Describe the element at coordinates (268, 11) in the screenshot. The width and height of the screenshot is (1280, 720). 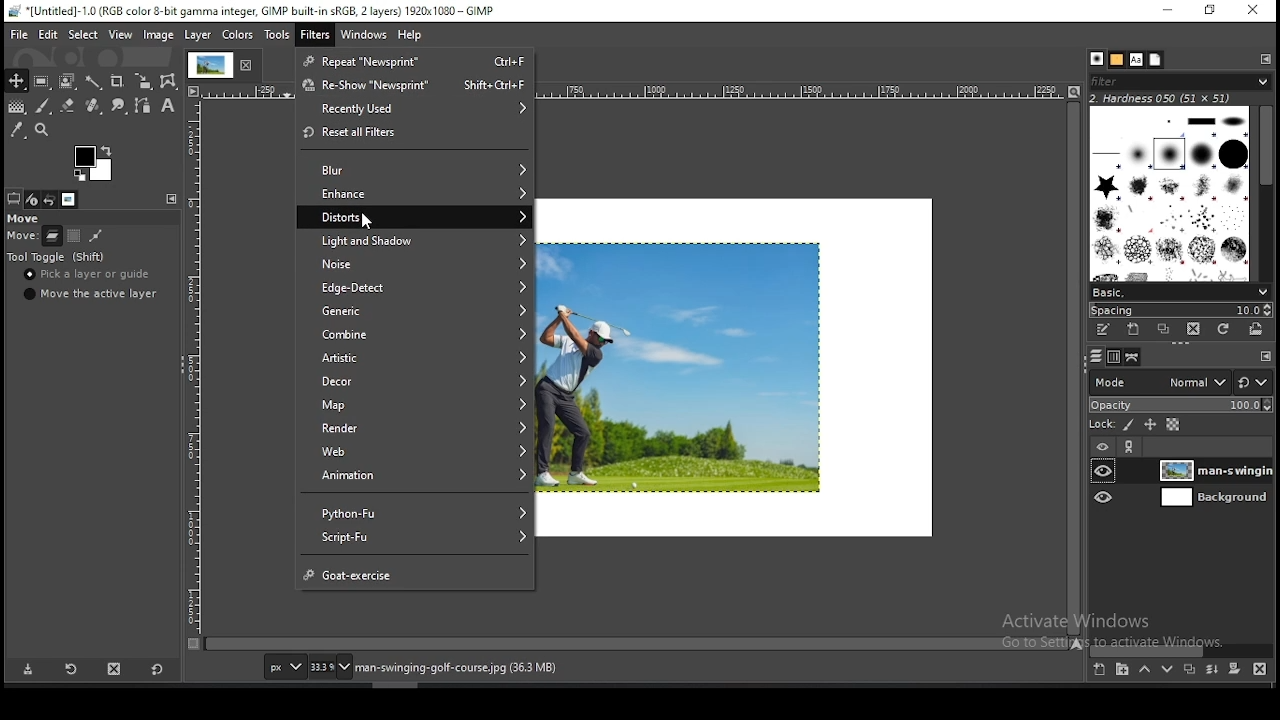
I see `*[Untitled]-1.0 (RGB color 8-bit gamma integer, GIMP built-in sRGB, 2 layers) 1920x1080 - GIMP` at that location.